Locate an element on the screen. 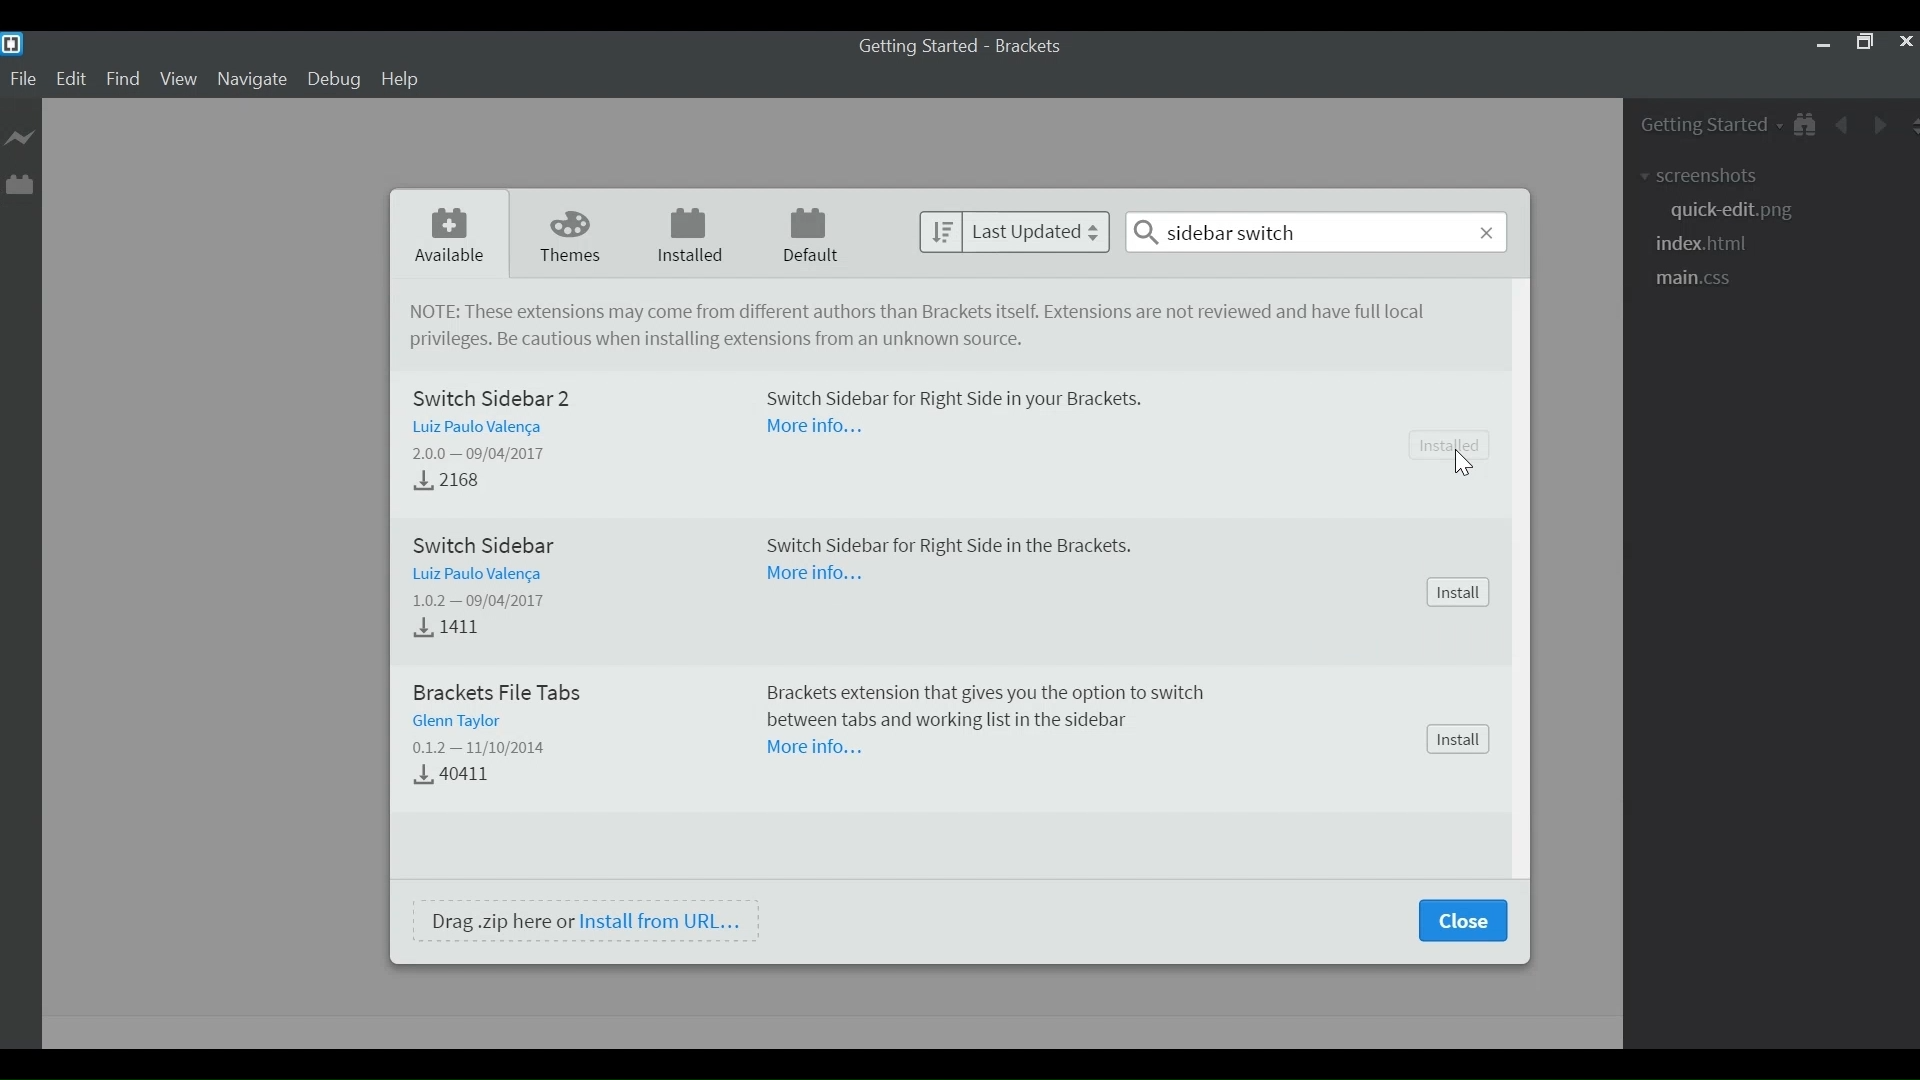  Show in File tree is located at coordinates (1803, 123).